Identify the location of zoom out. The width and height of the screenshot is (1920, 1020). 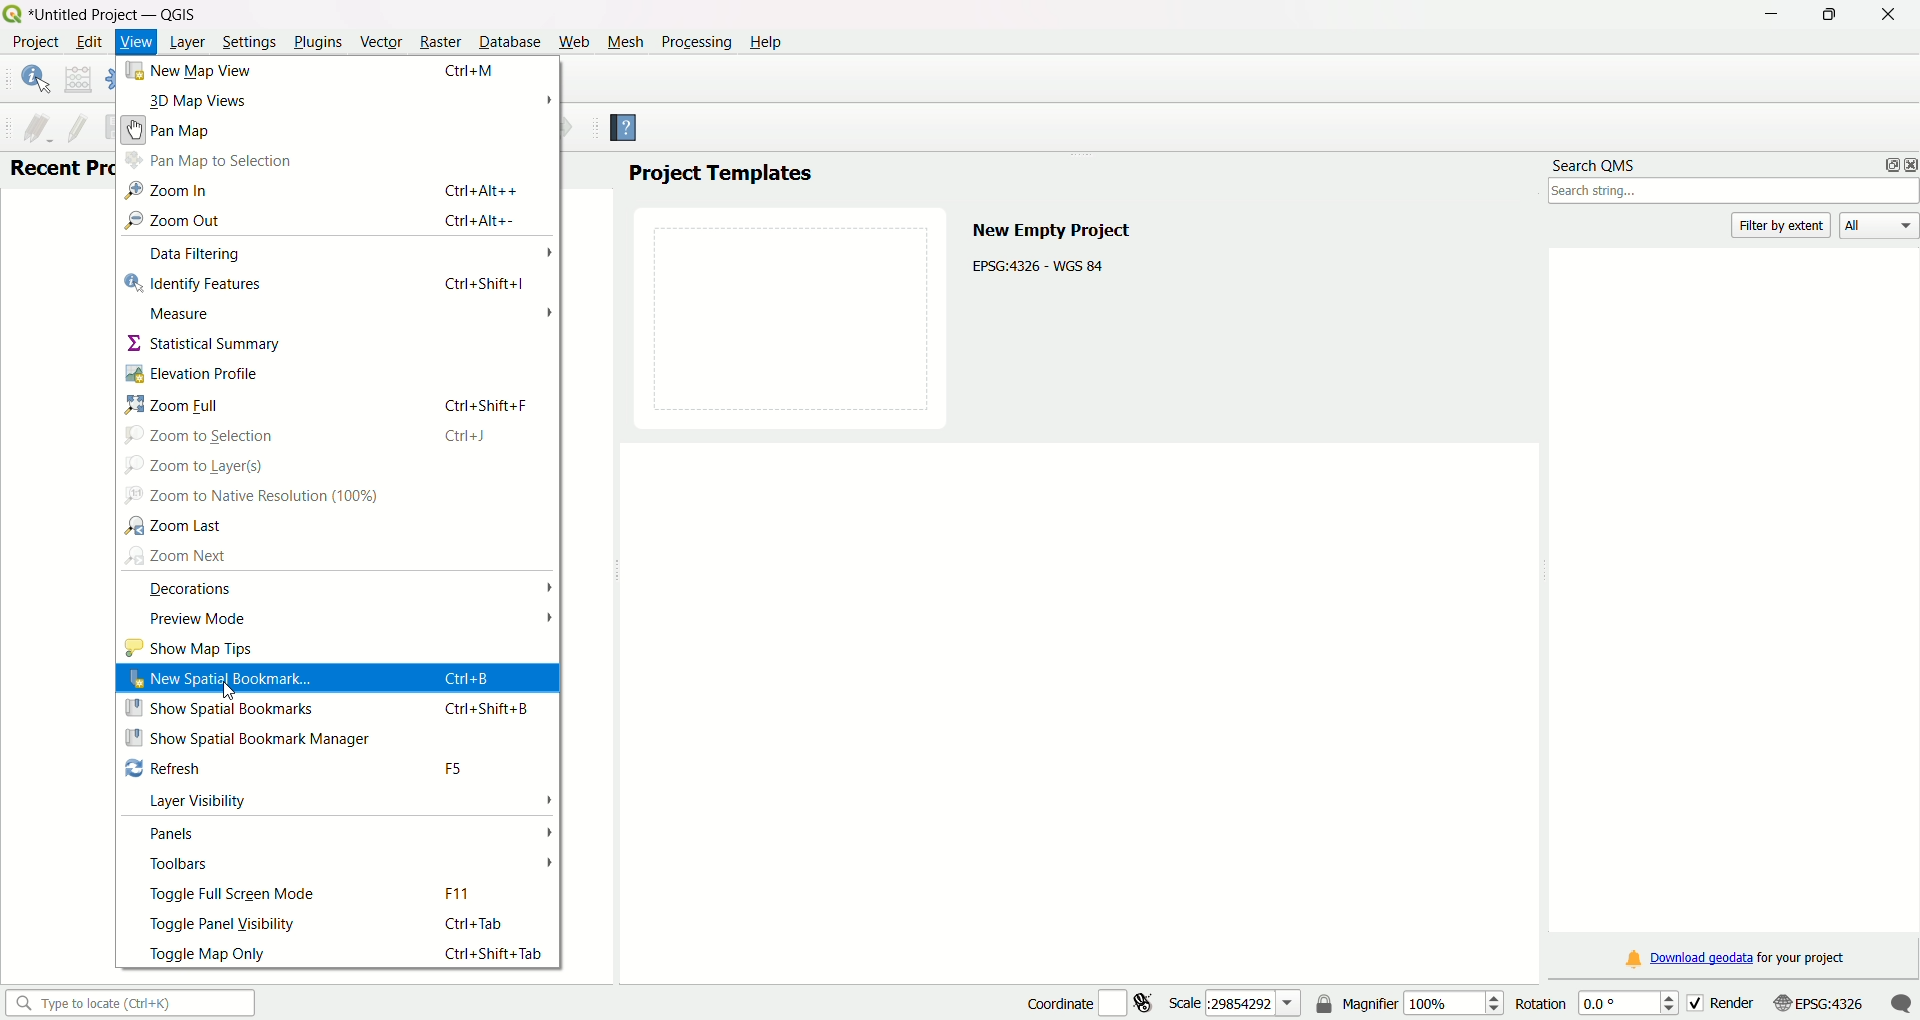
(174, 221).